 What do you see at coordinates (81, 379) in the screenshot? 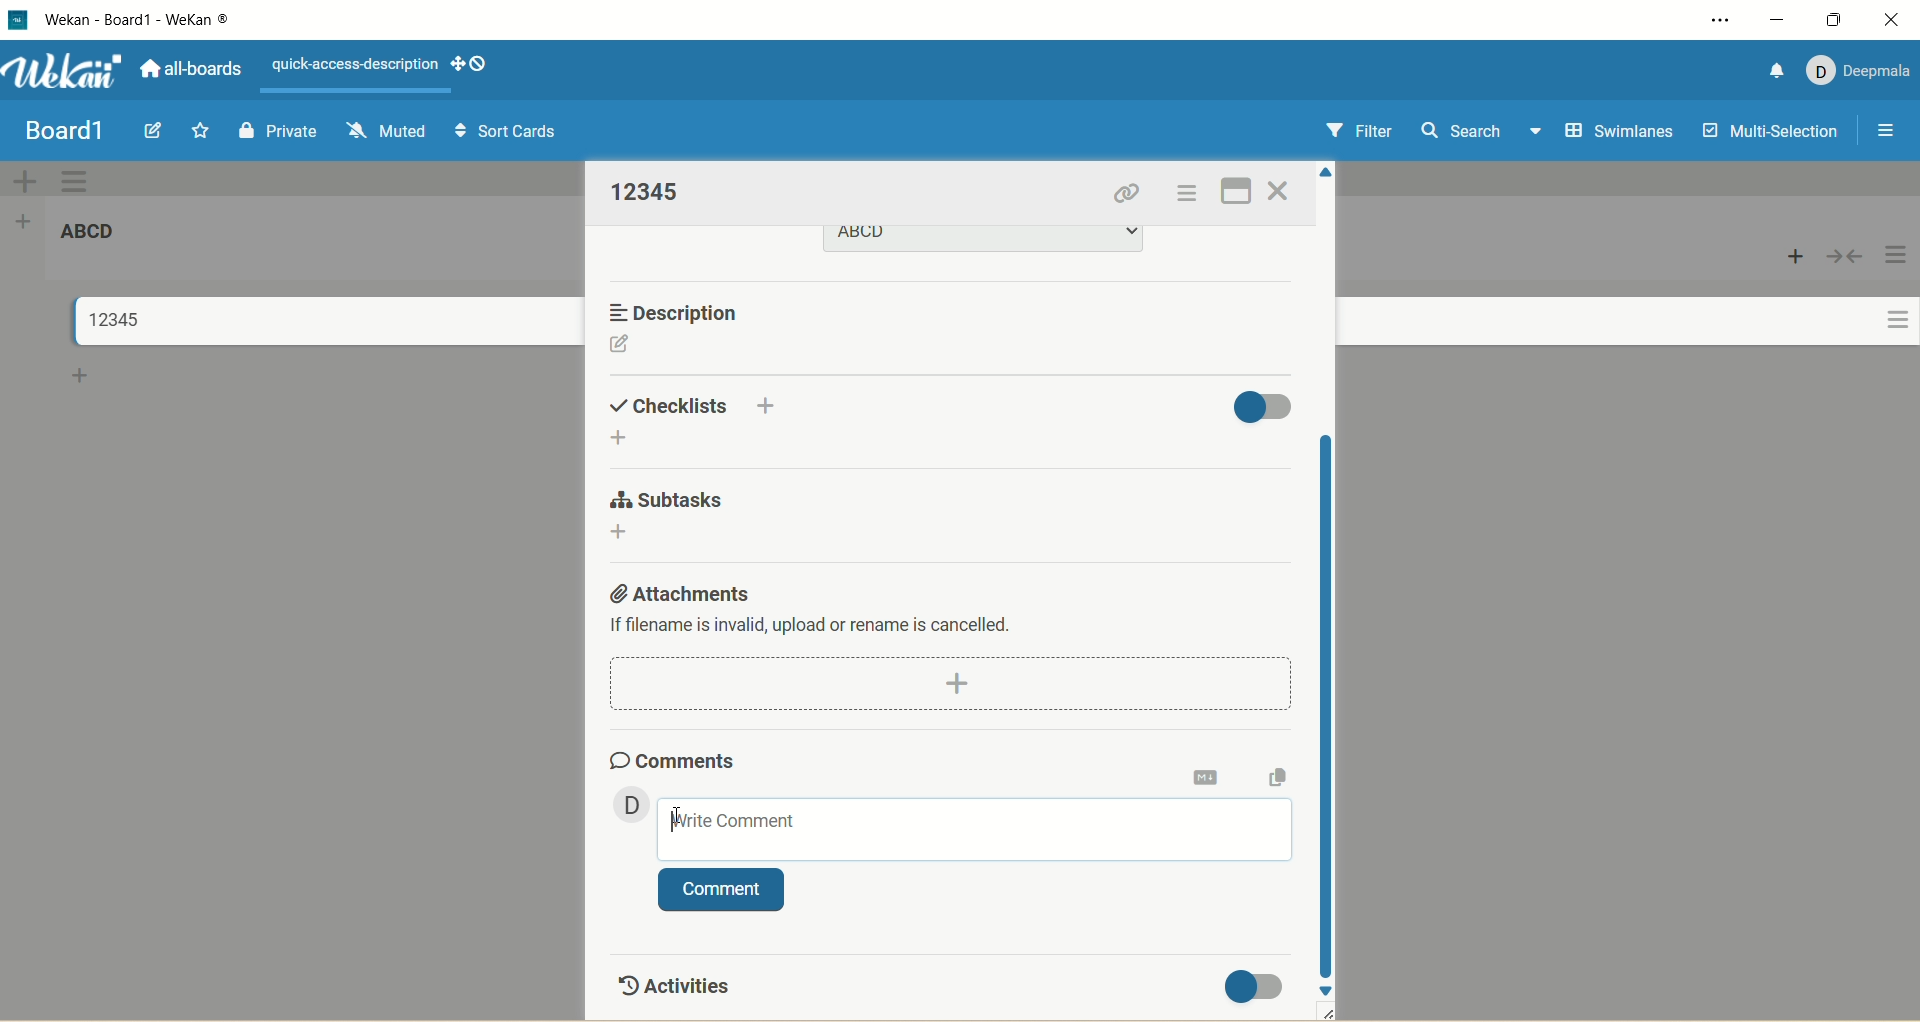
I see `add card` at bounding box center [81, 379].